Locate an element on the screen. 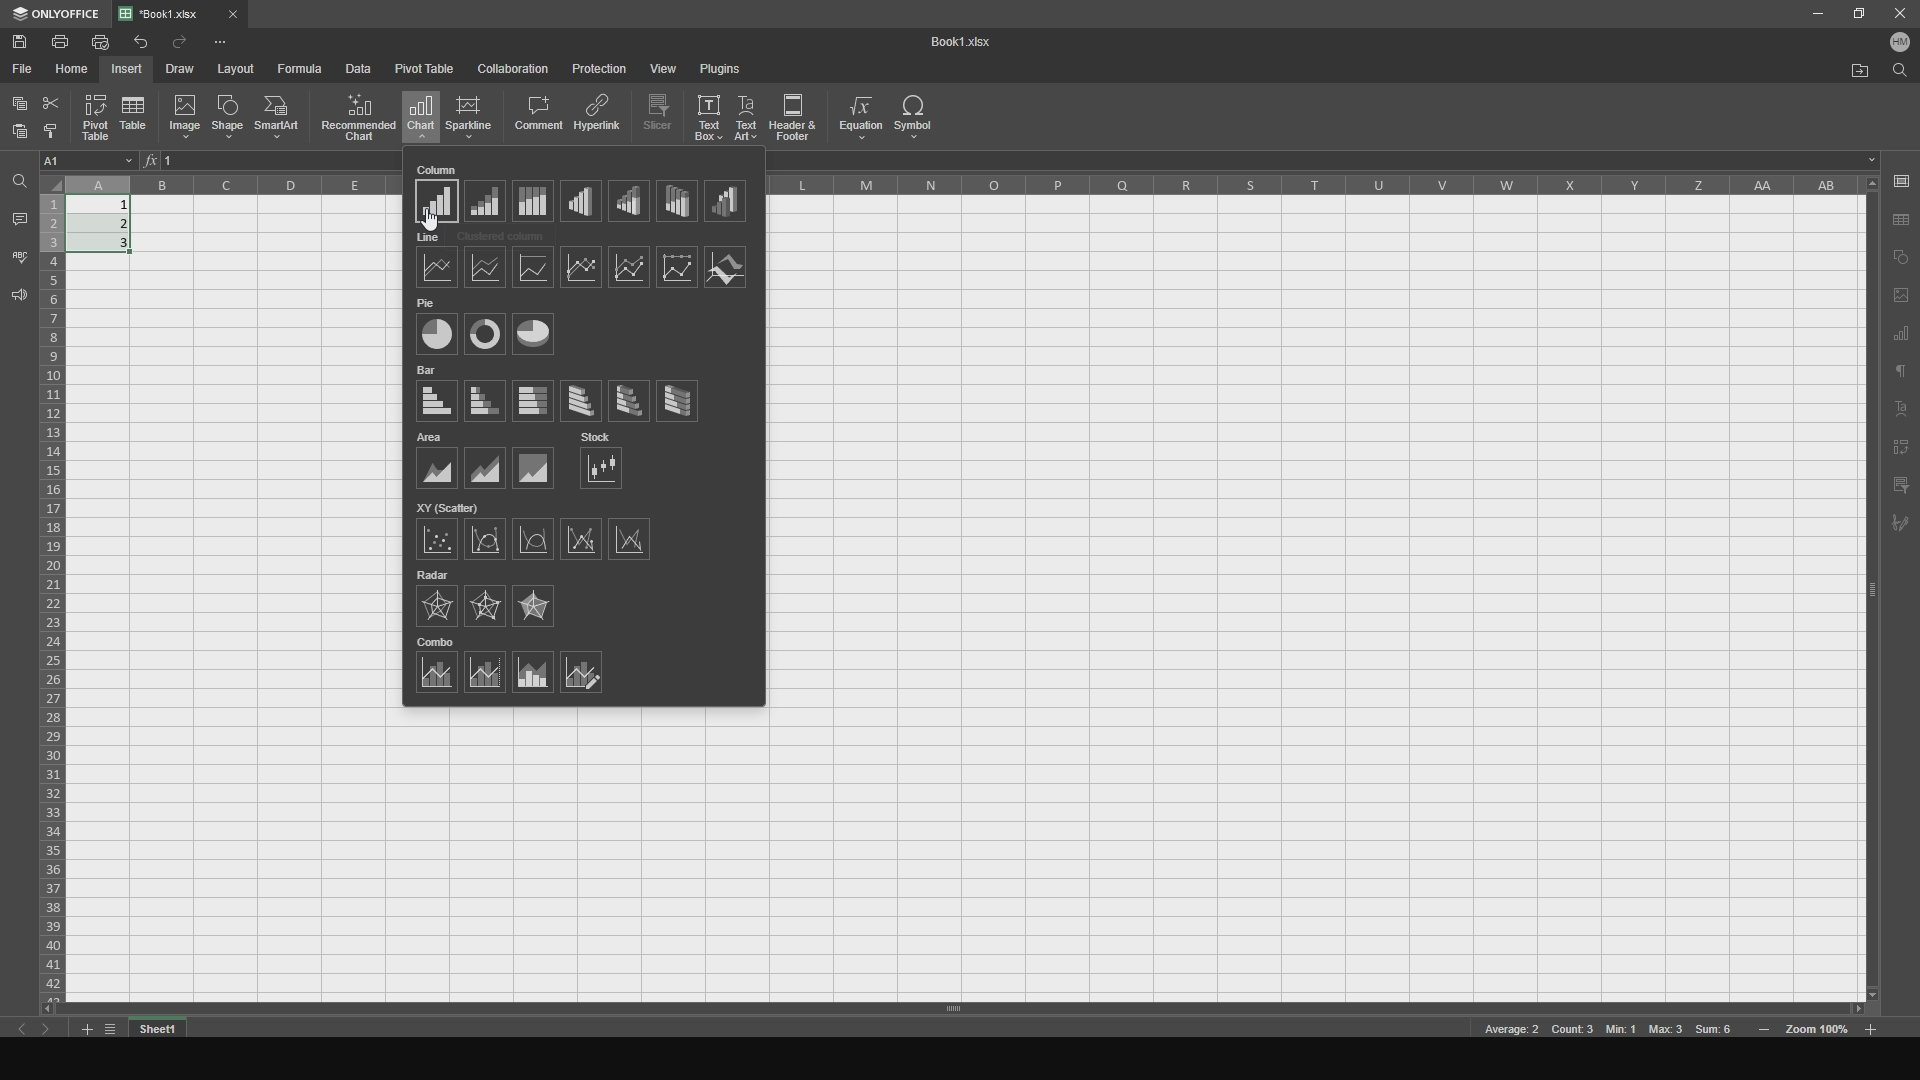  cell is located at coordinates (90, 160).